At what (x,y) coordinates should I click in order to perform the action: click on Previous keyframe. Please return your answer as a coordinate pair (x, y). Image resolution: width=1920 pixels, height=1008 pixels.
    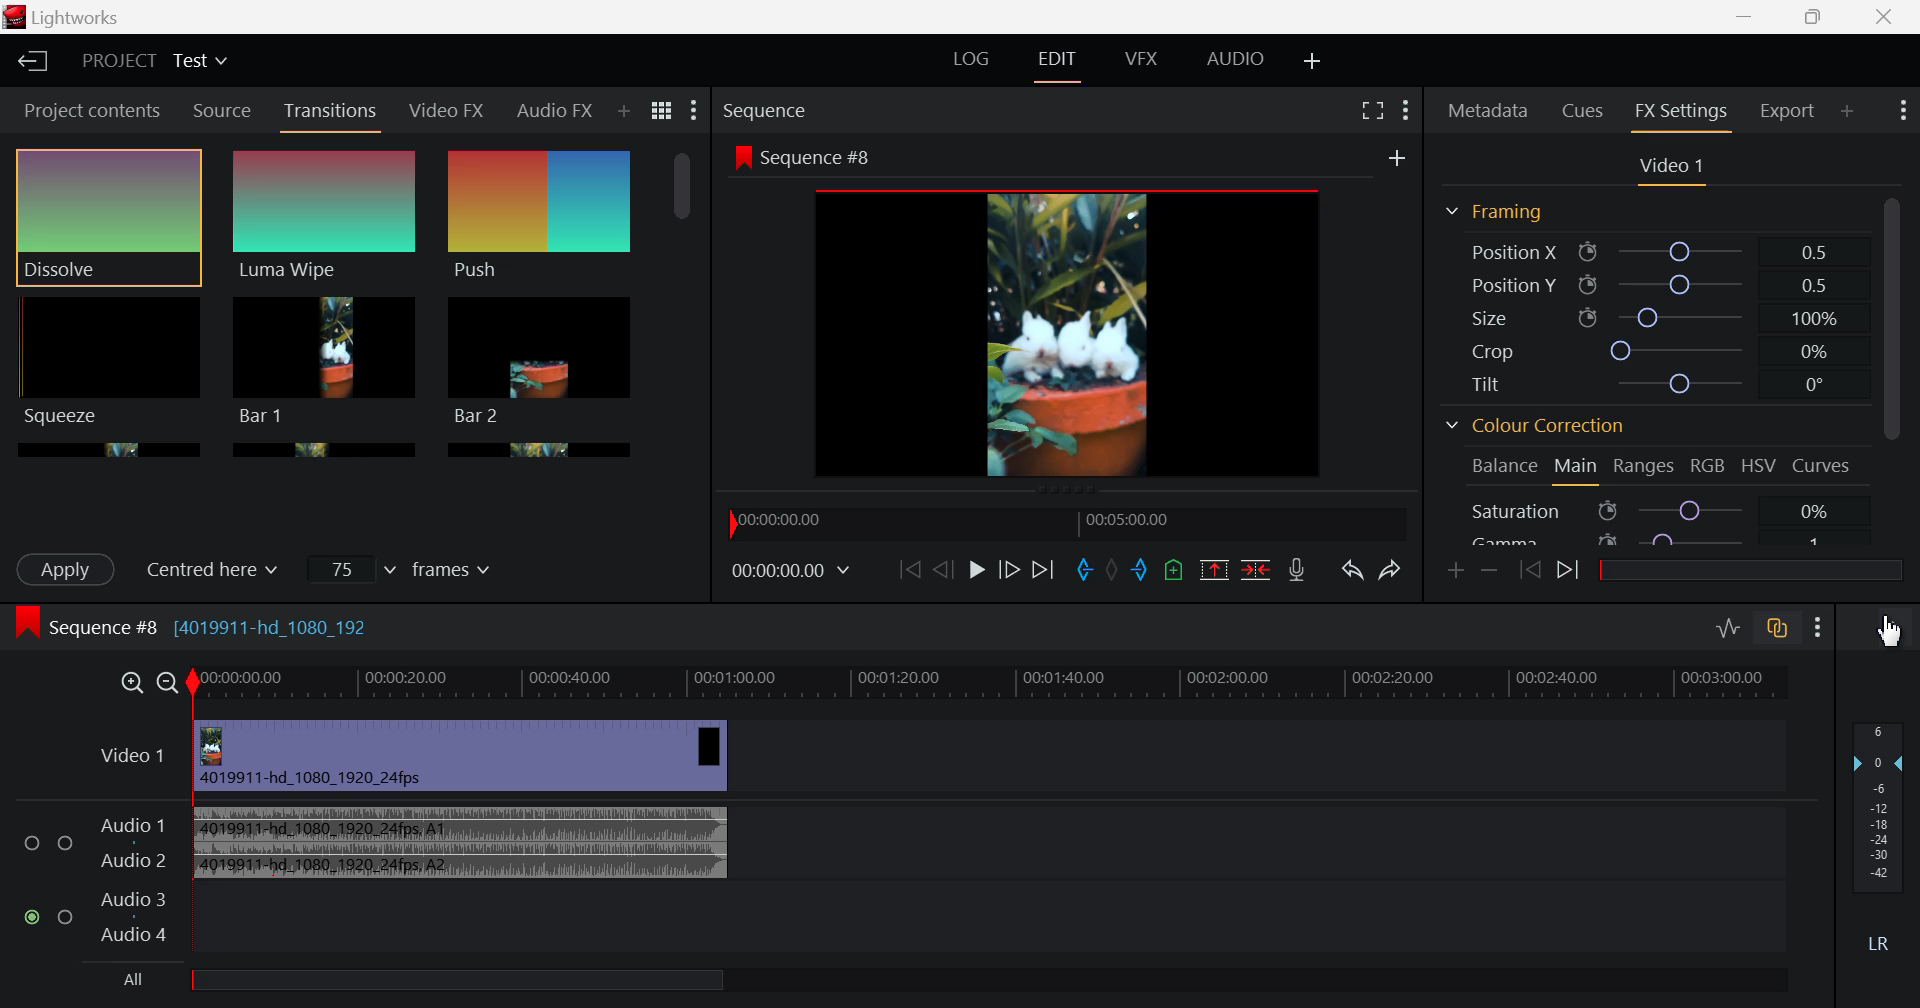
    Looking at the image, I should click on (1526, 567).